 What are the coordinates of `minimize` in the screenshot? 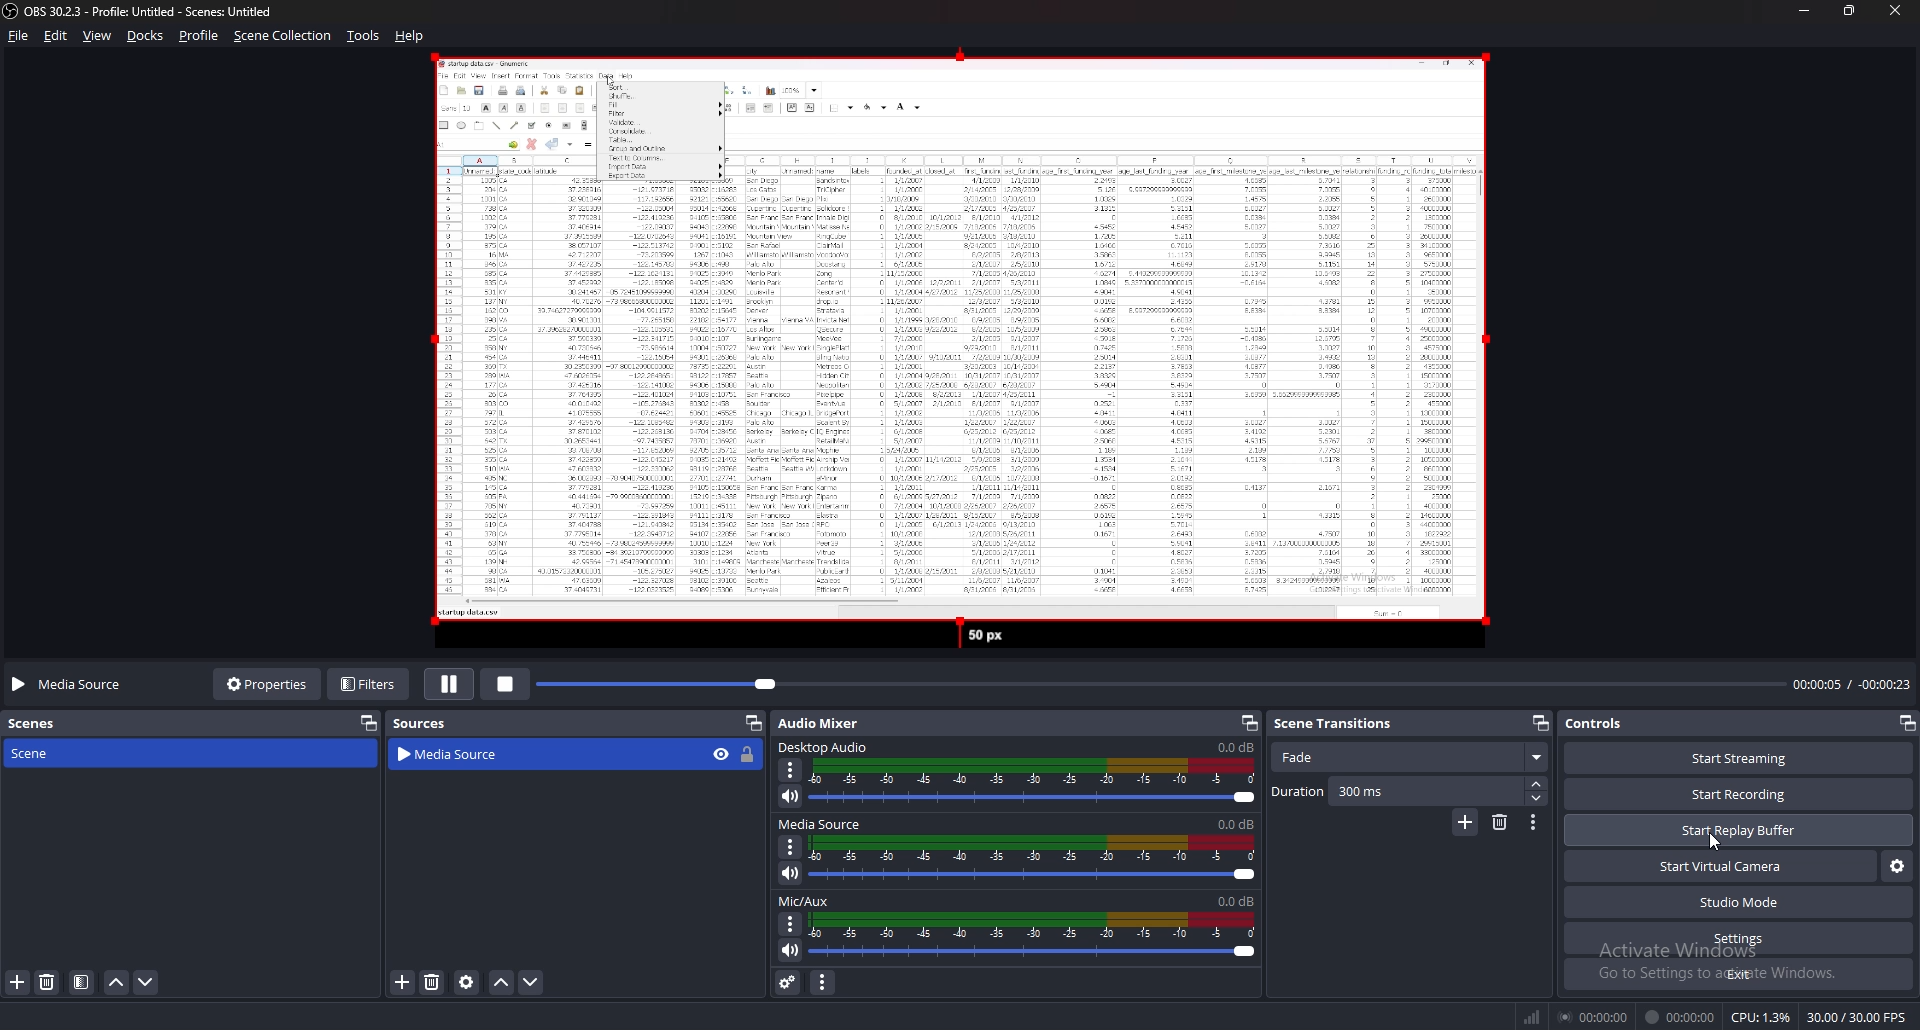 It's located at (1803, 10).